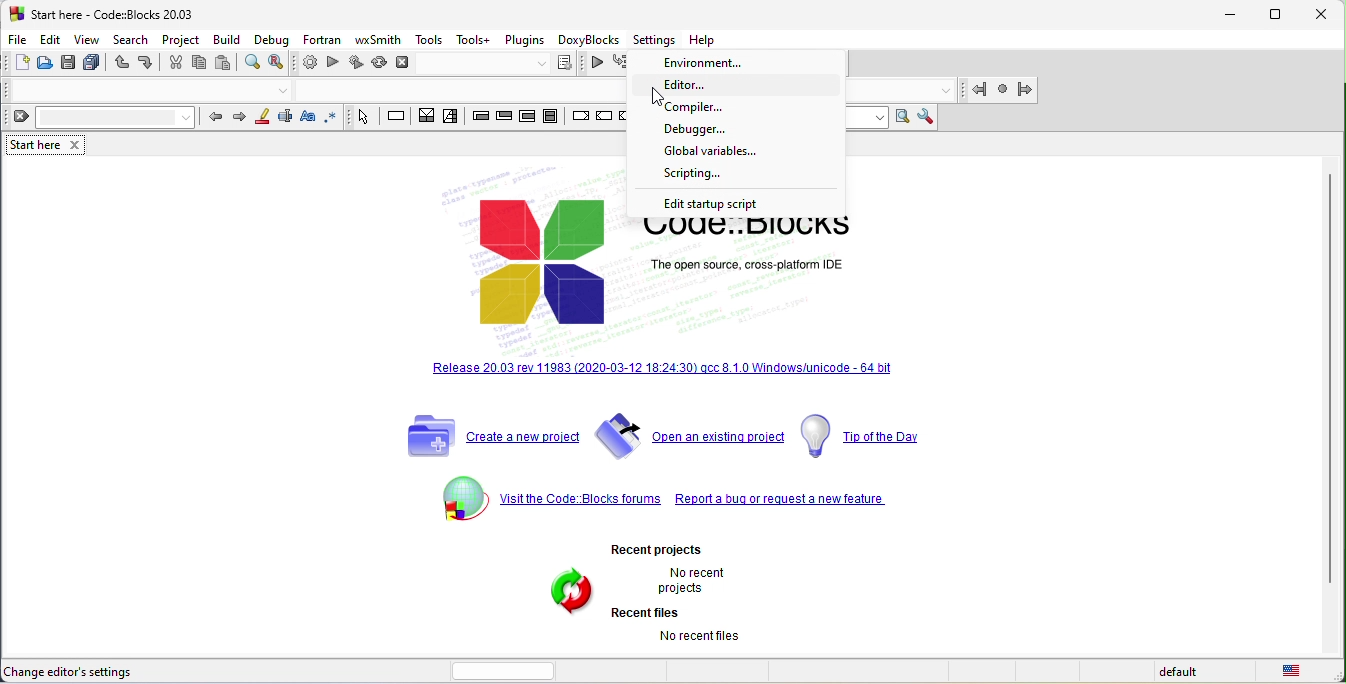 Image resolution: width=1346 pixels, height=684 pixels. Describe the element at coordinates (359, 63) in the screenshot. I see `build and run` at that location.